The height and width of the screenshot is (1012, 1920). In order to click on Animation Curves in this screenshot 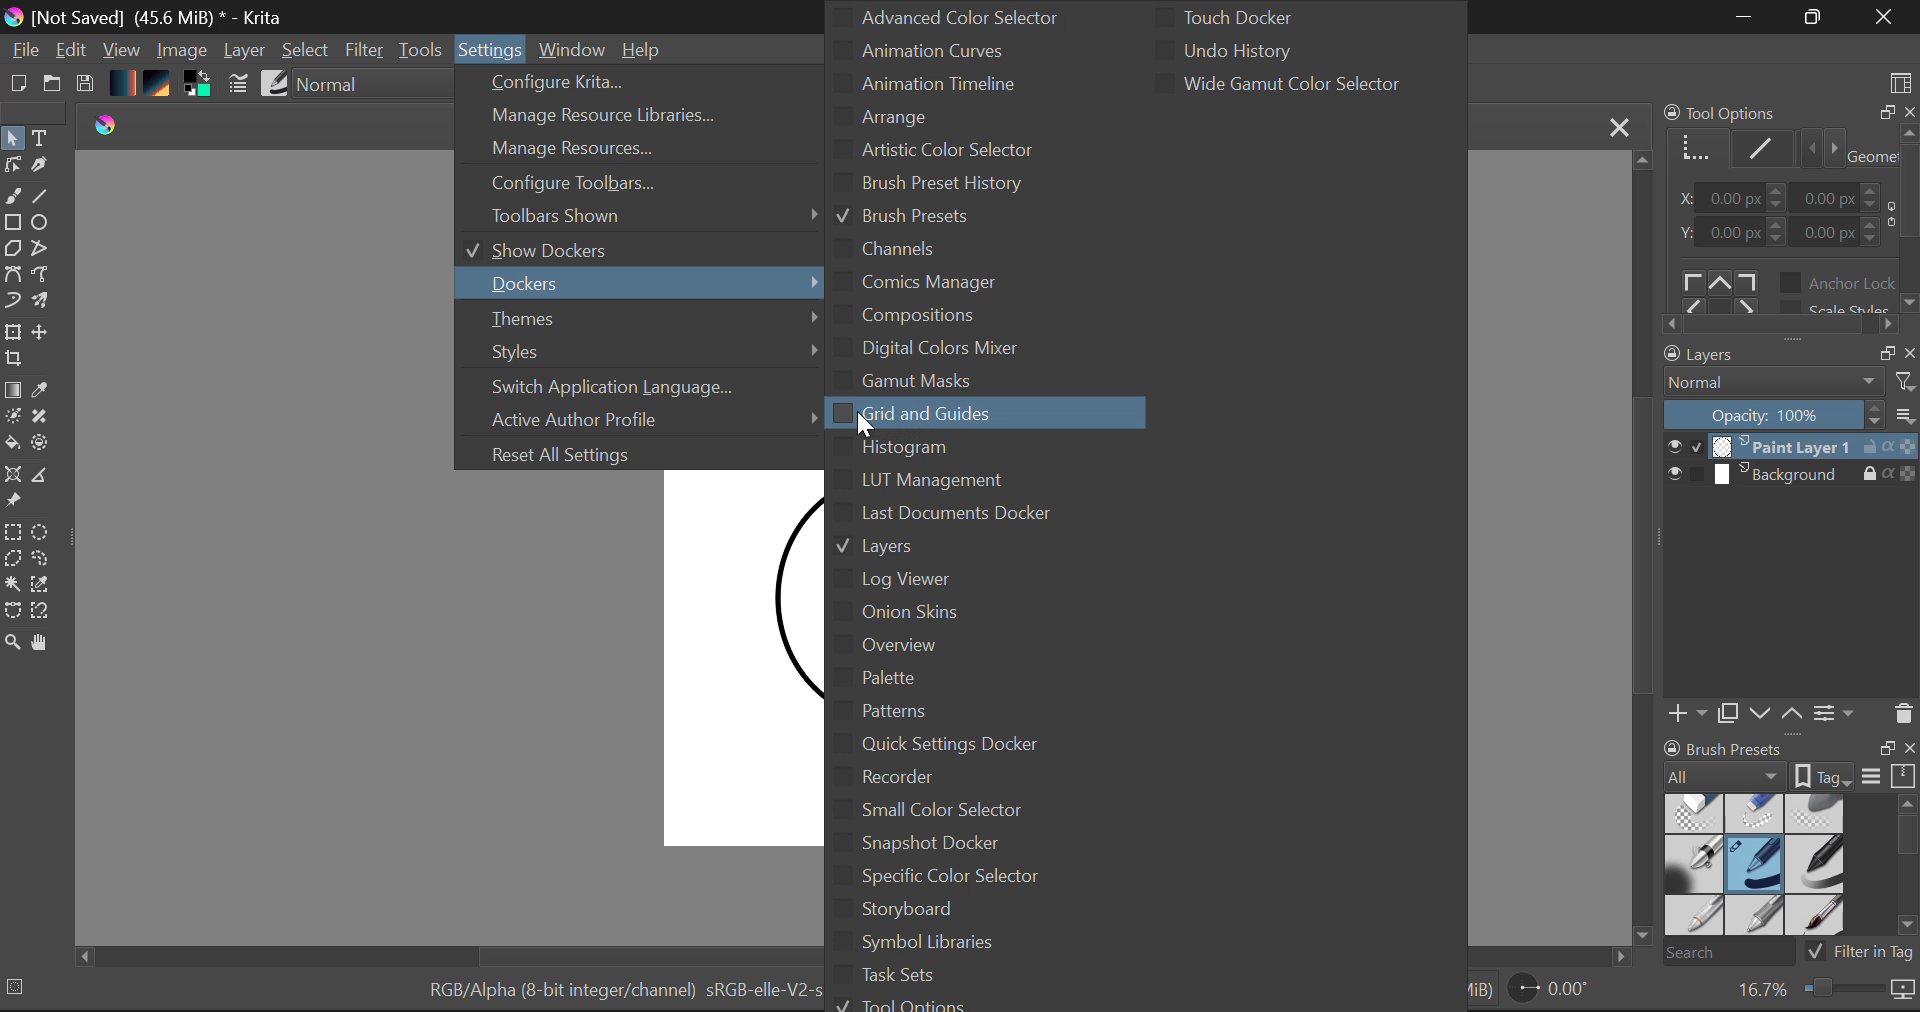, I will do `click(967, 48)`.